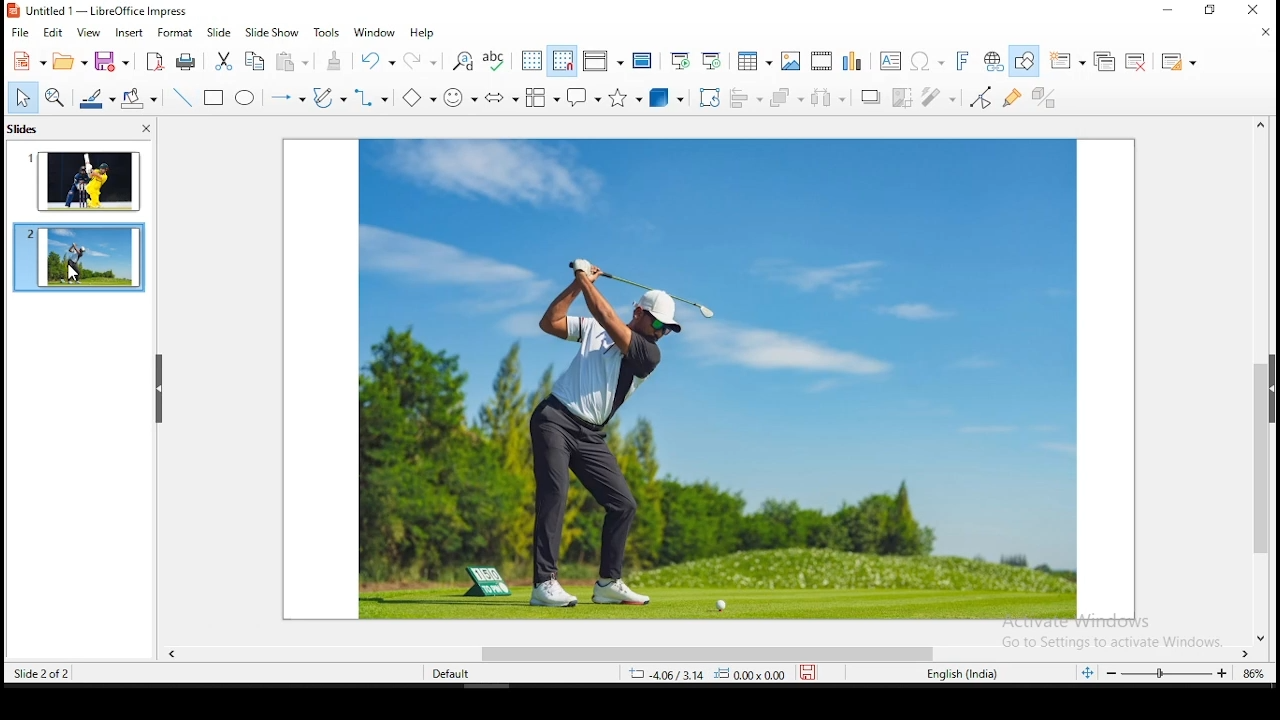 This screenshot has height=720, width=1280. I want to click on mouse pointer, so click(75, 272).